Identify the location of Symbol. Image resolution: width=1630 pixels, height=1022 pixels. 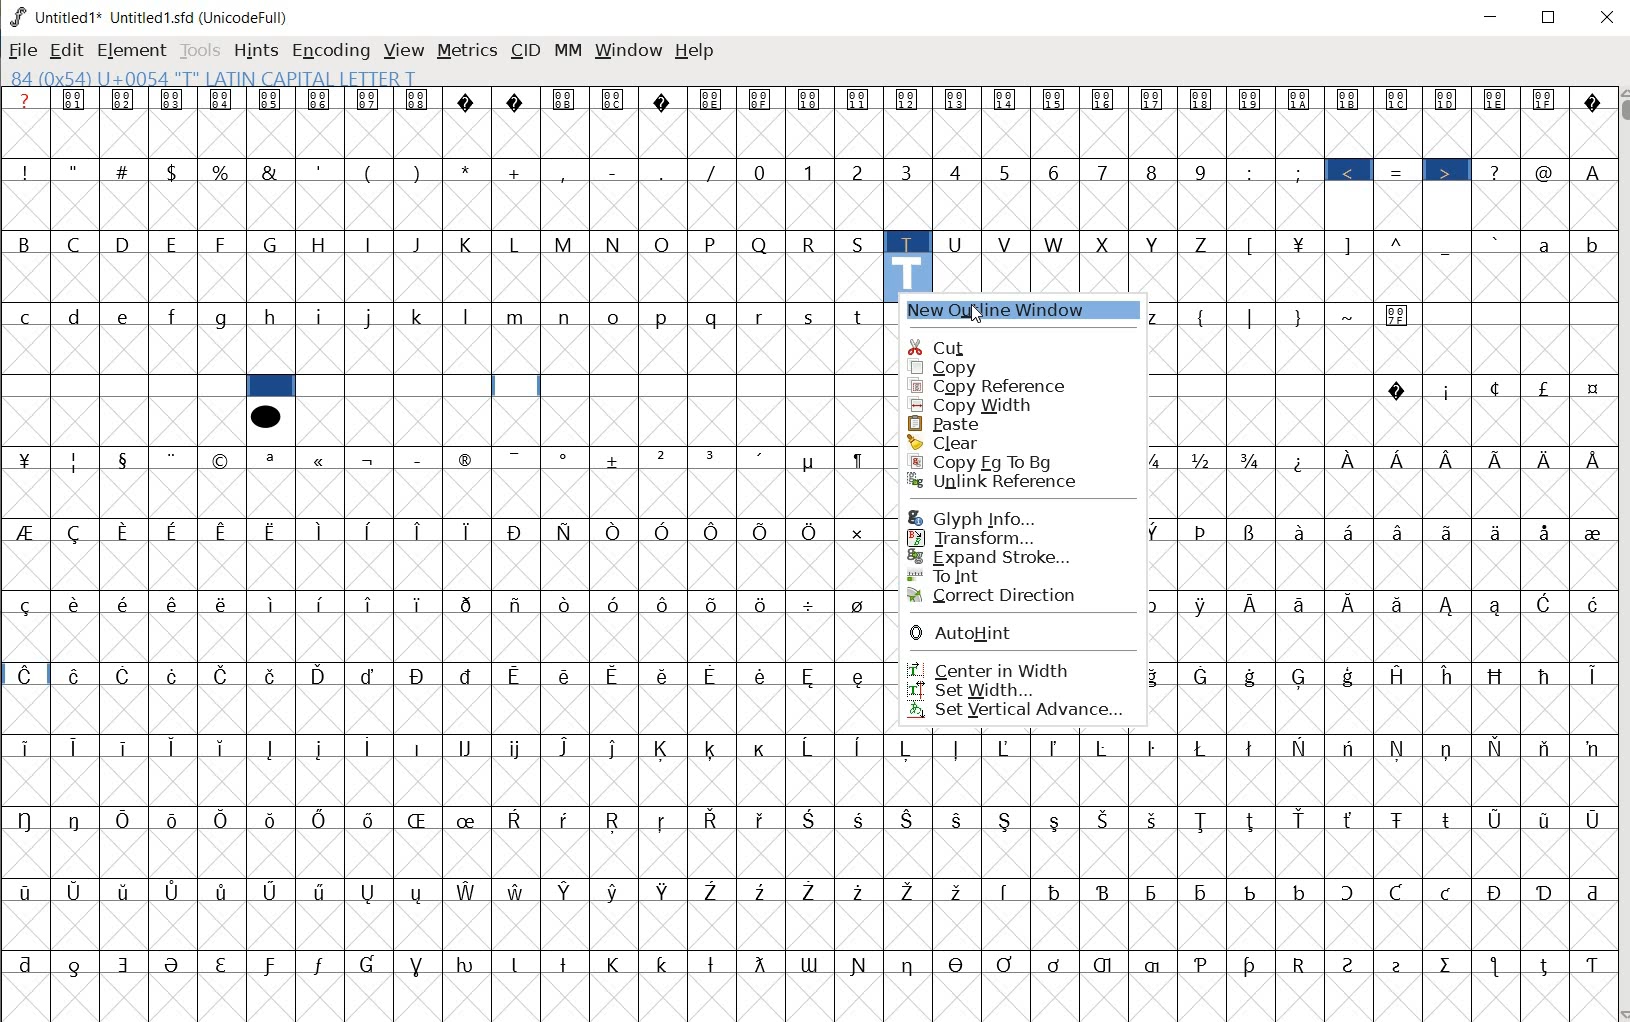
(565, 458).